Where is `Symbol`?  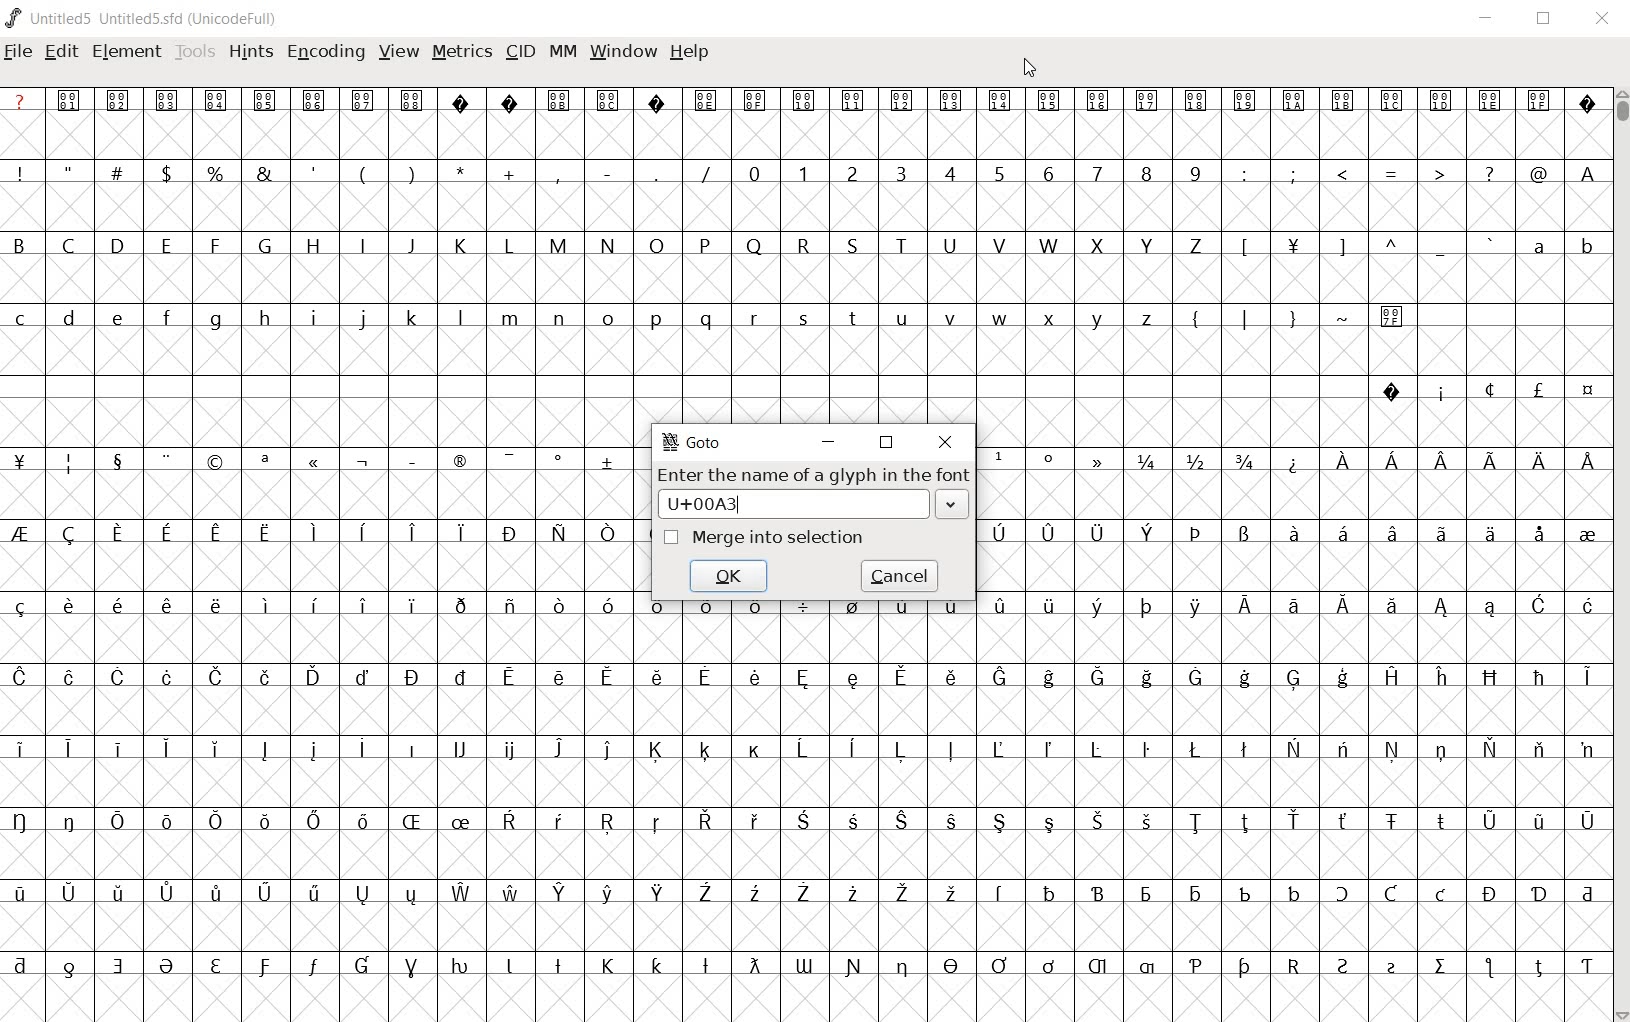
Symbol is located at coordinates (1100, 101).